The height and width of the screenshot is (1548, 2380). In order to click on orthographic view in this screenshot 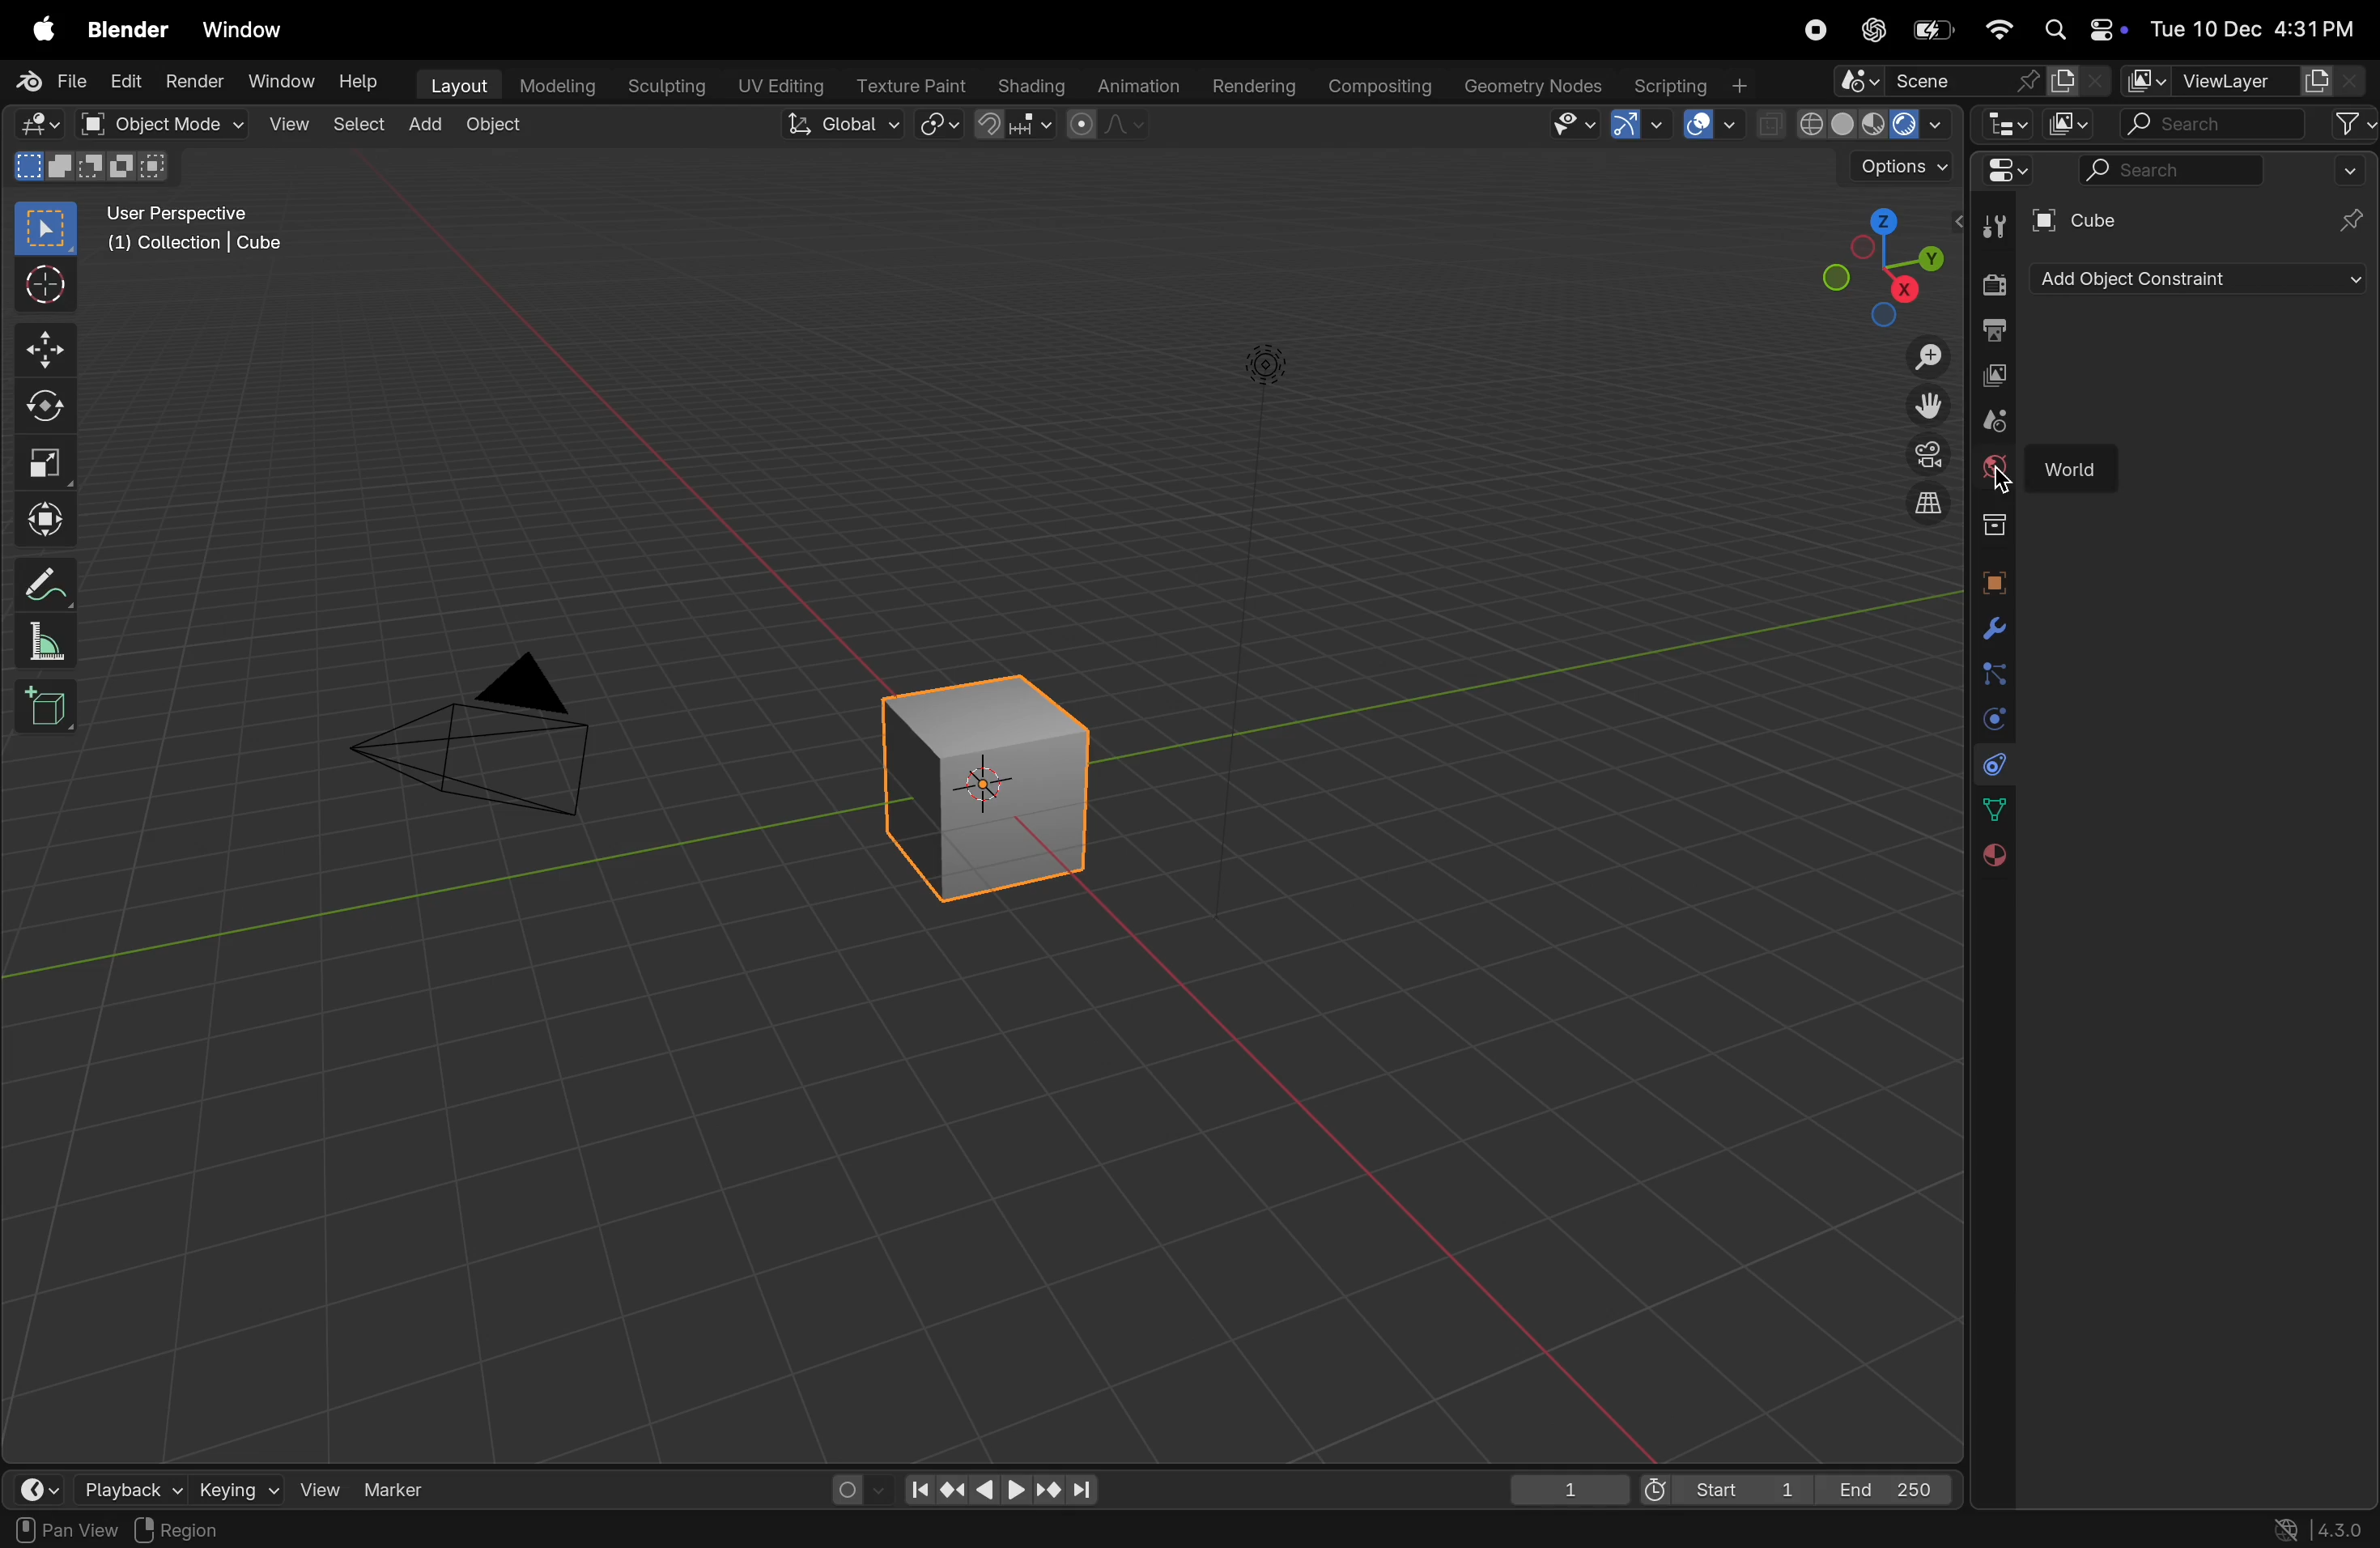, I will do `click(1916, 504)`.